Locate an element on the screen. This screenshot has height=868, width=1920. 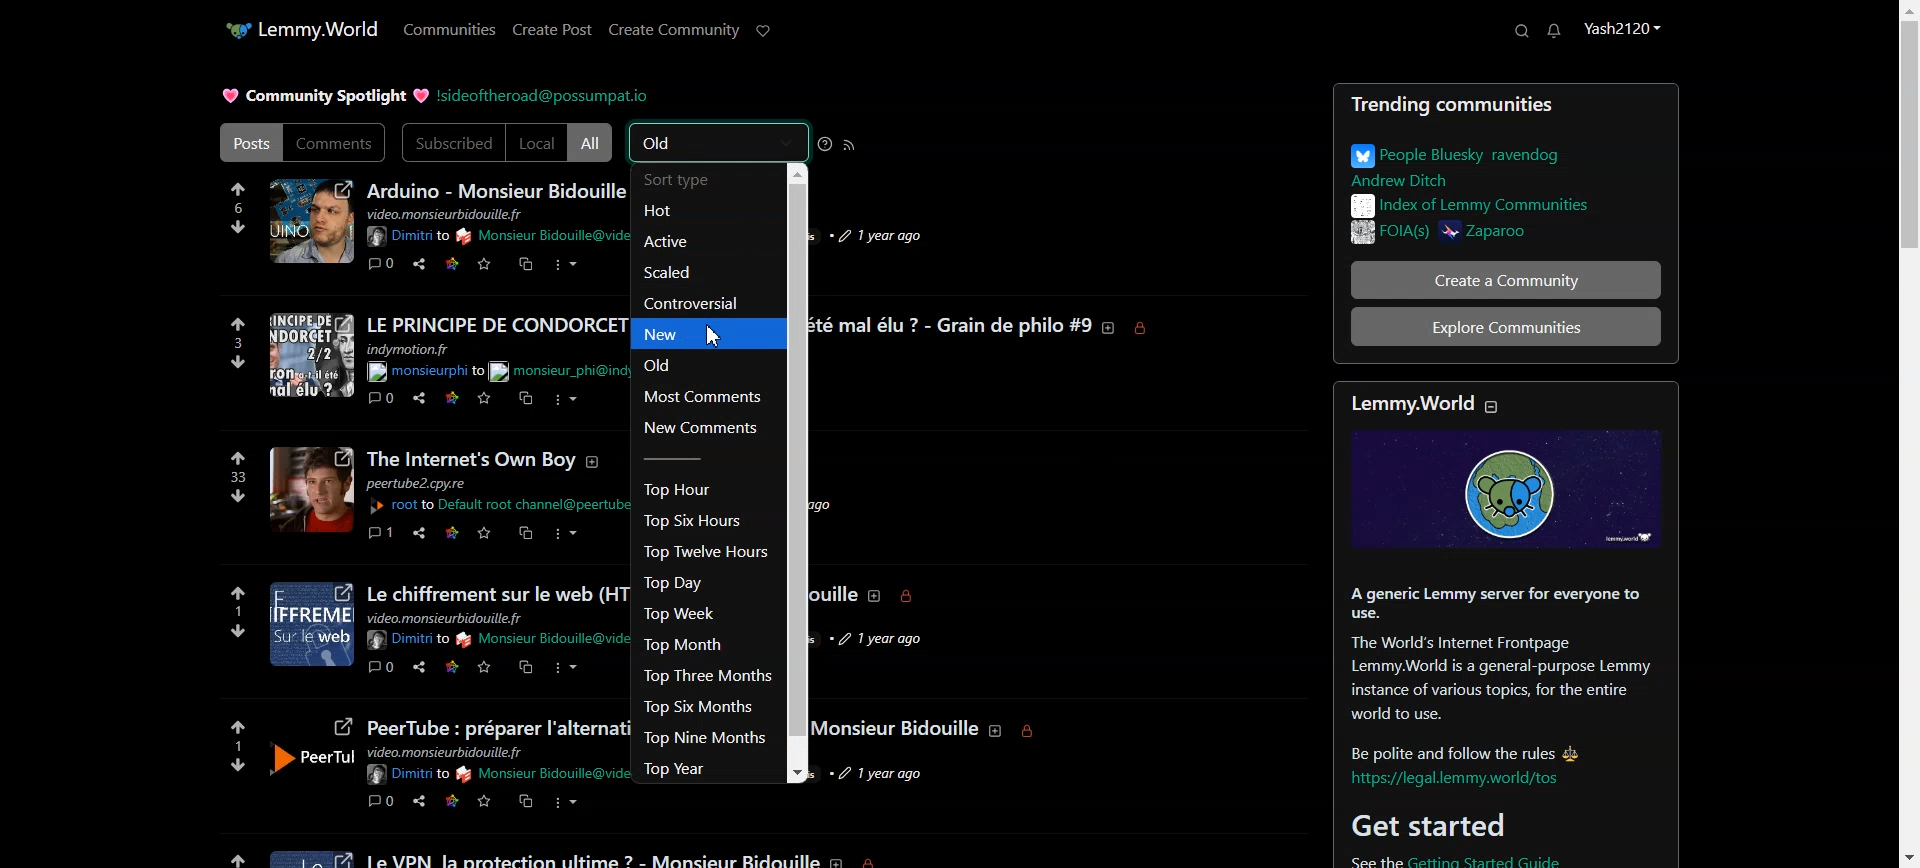
 is located at coordinates (564, 804).